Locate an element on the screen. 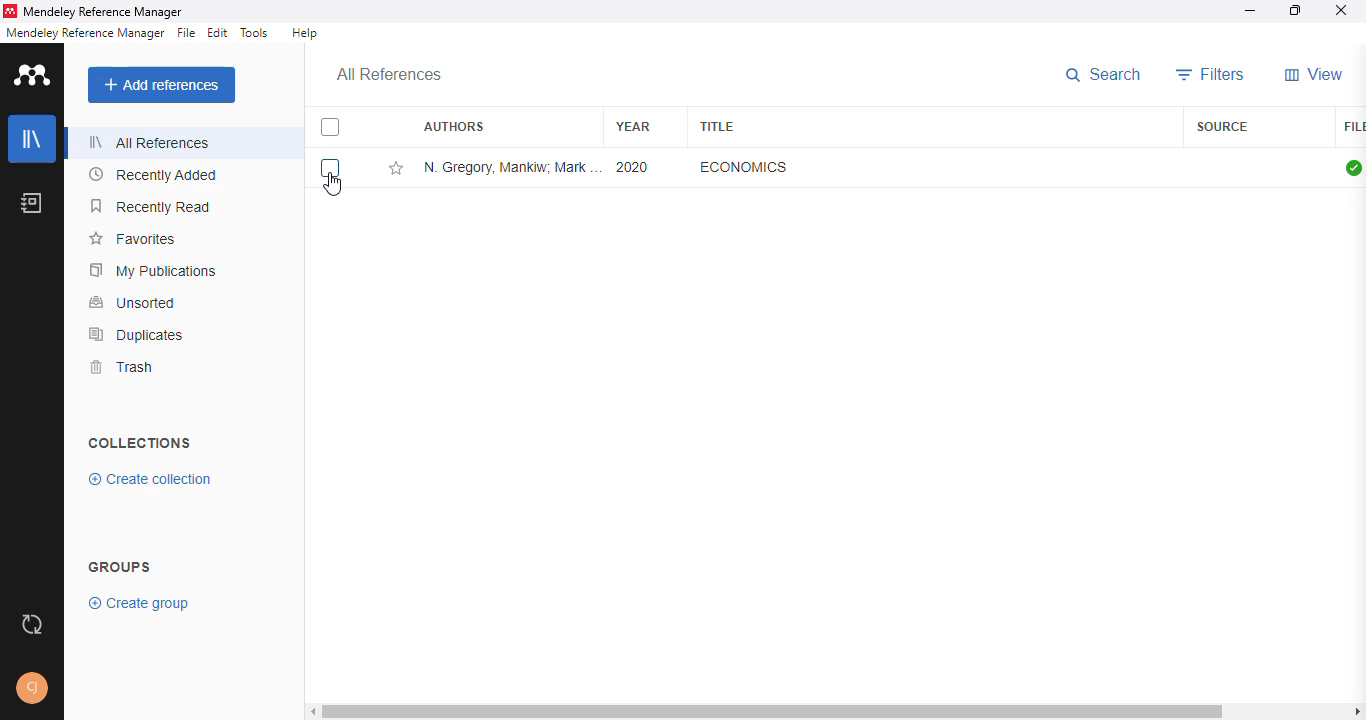 This screenshot has width=1366, height=720. duplicates is located at coordinates (137, 335).